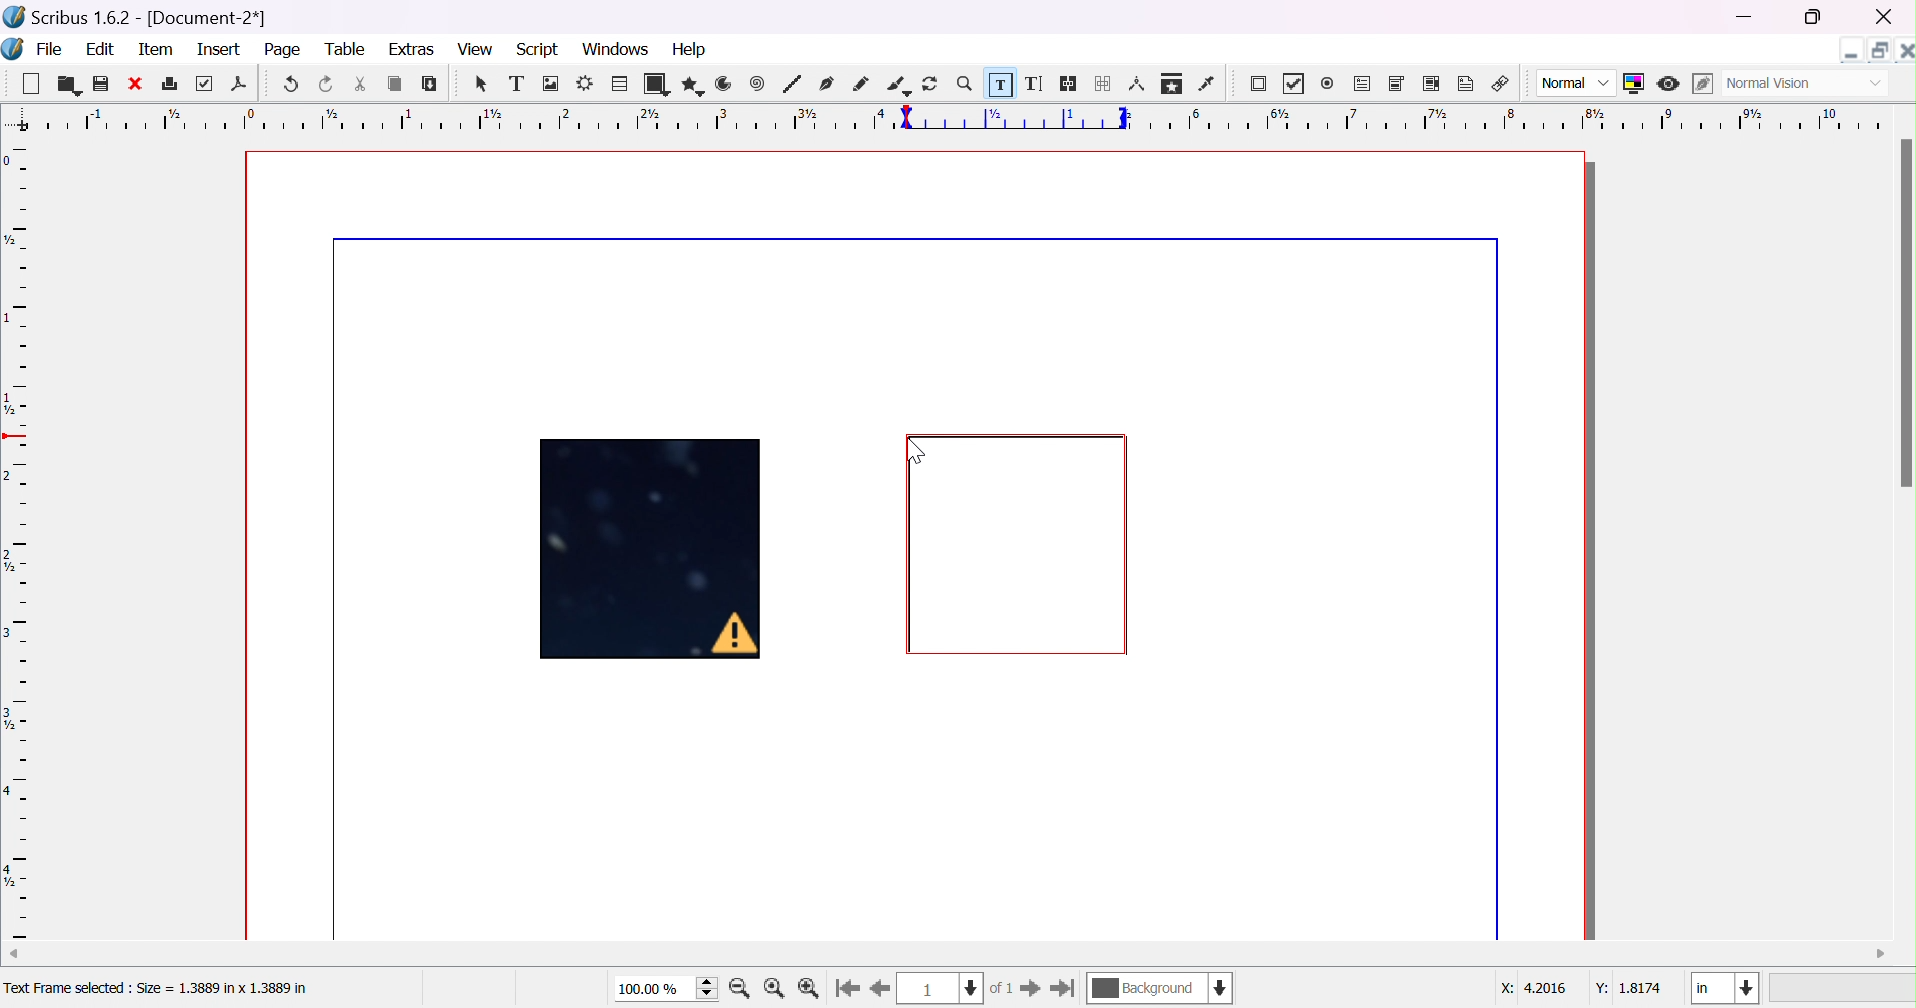 The image size is (1916, 1008). What do you see at coordinates (552, 84) in the screenshot?
I see `image frame` at bounding box center [552, 84].